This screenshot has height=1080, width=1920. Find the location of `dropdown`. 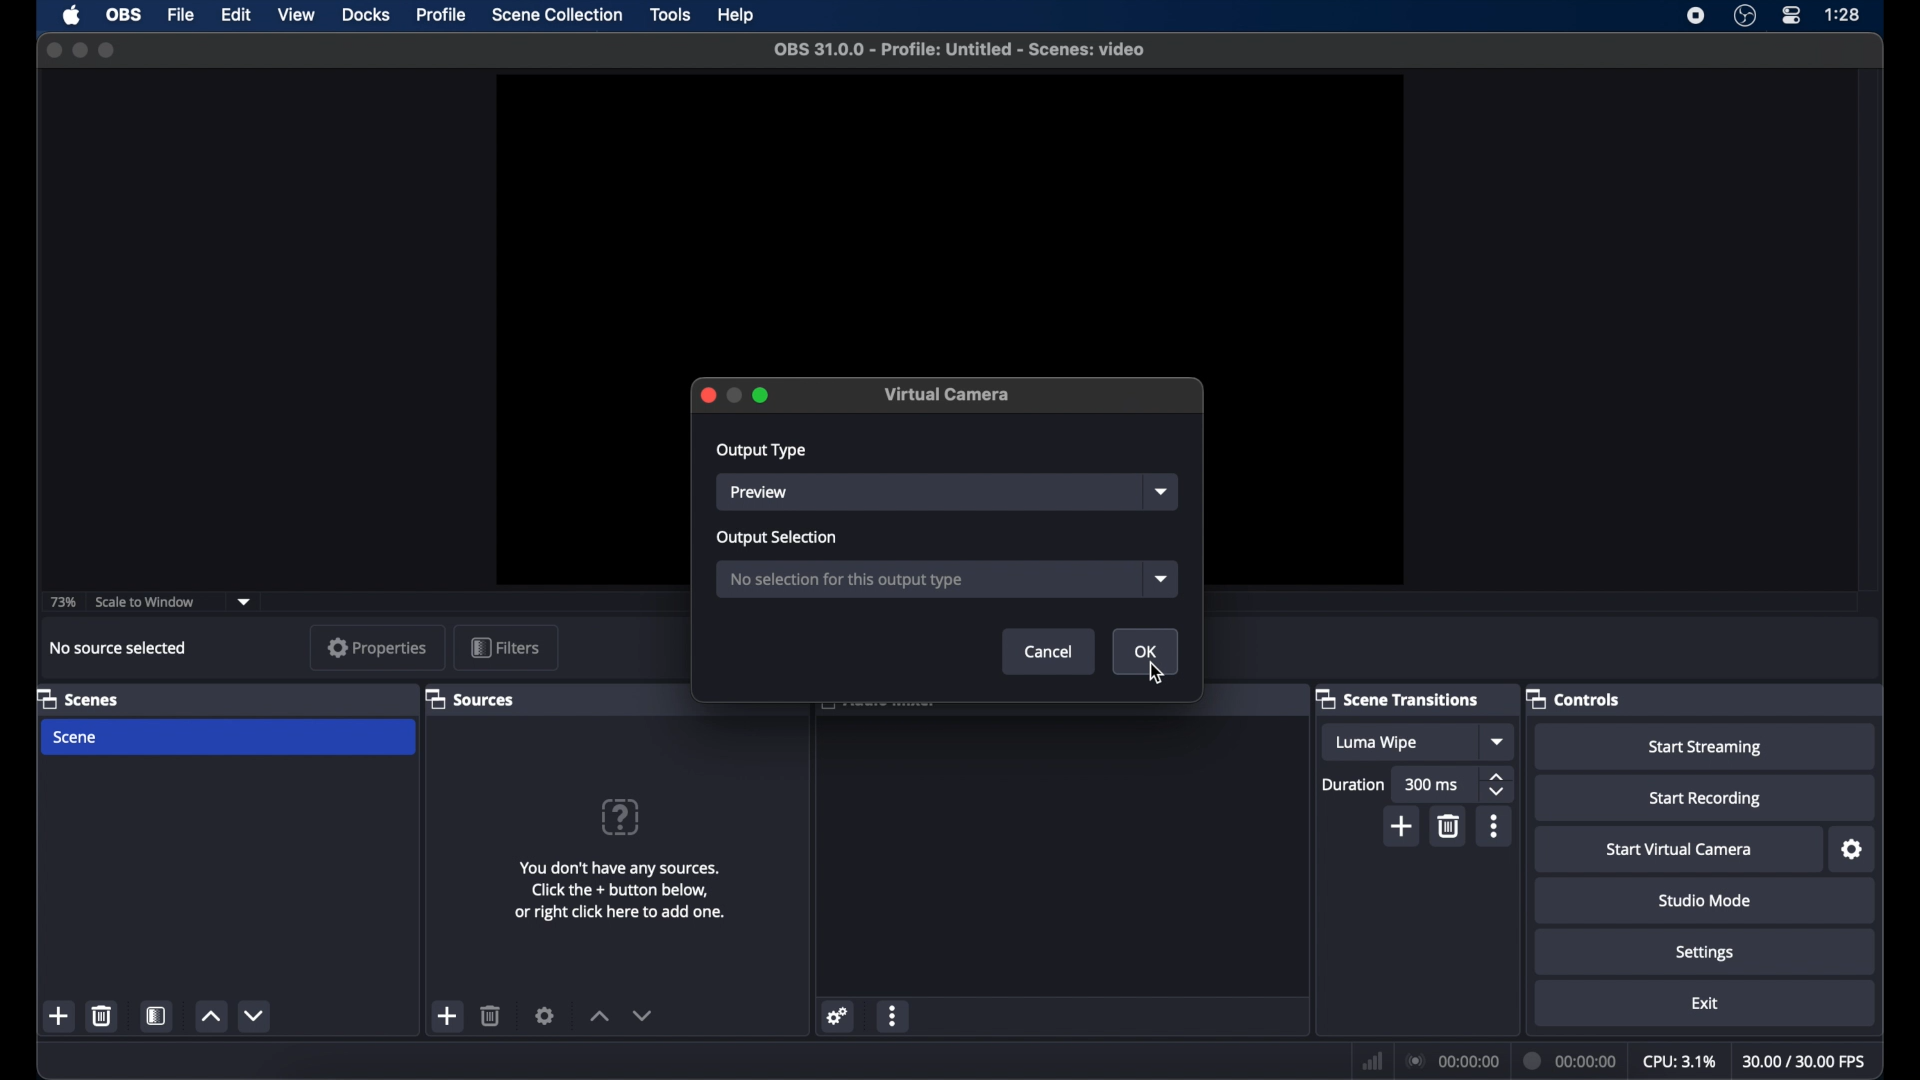

dropdown is located at coordinates (244, 602).